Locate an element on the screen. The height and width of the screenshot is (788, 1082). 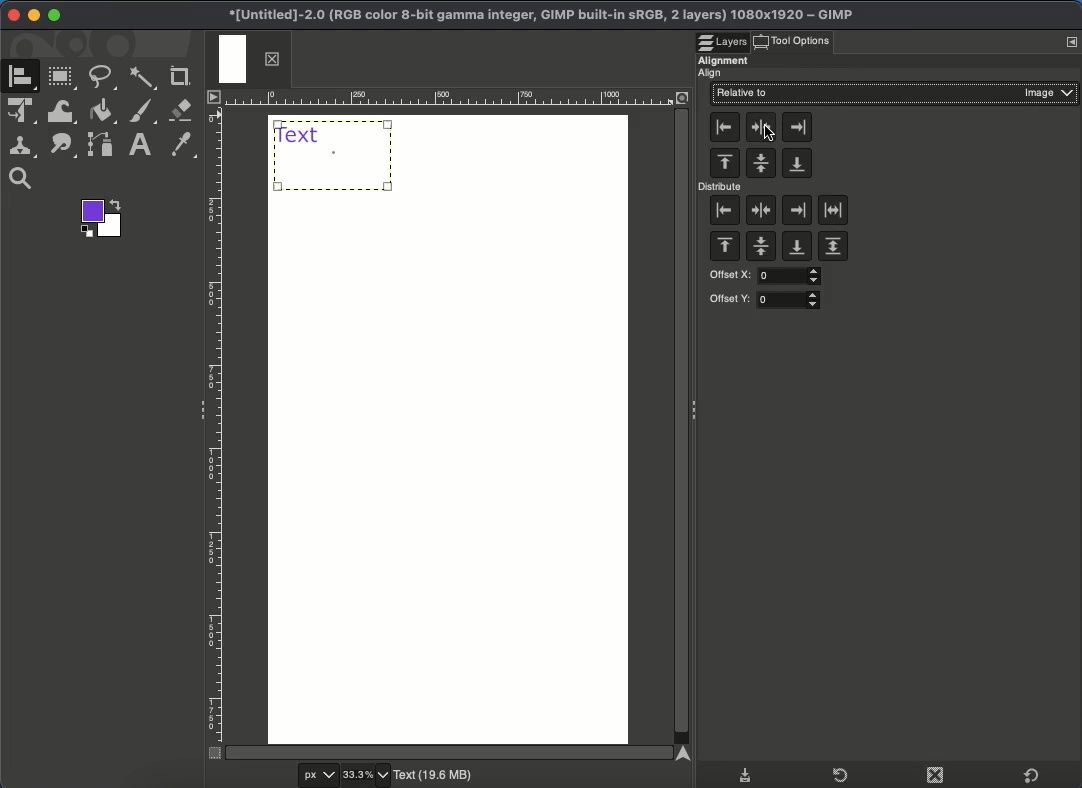
cursor is located at coordinates (768, 136).